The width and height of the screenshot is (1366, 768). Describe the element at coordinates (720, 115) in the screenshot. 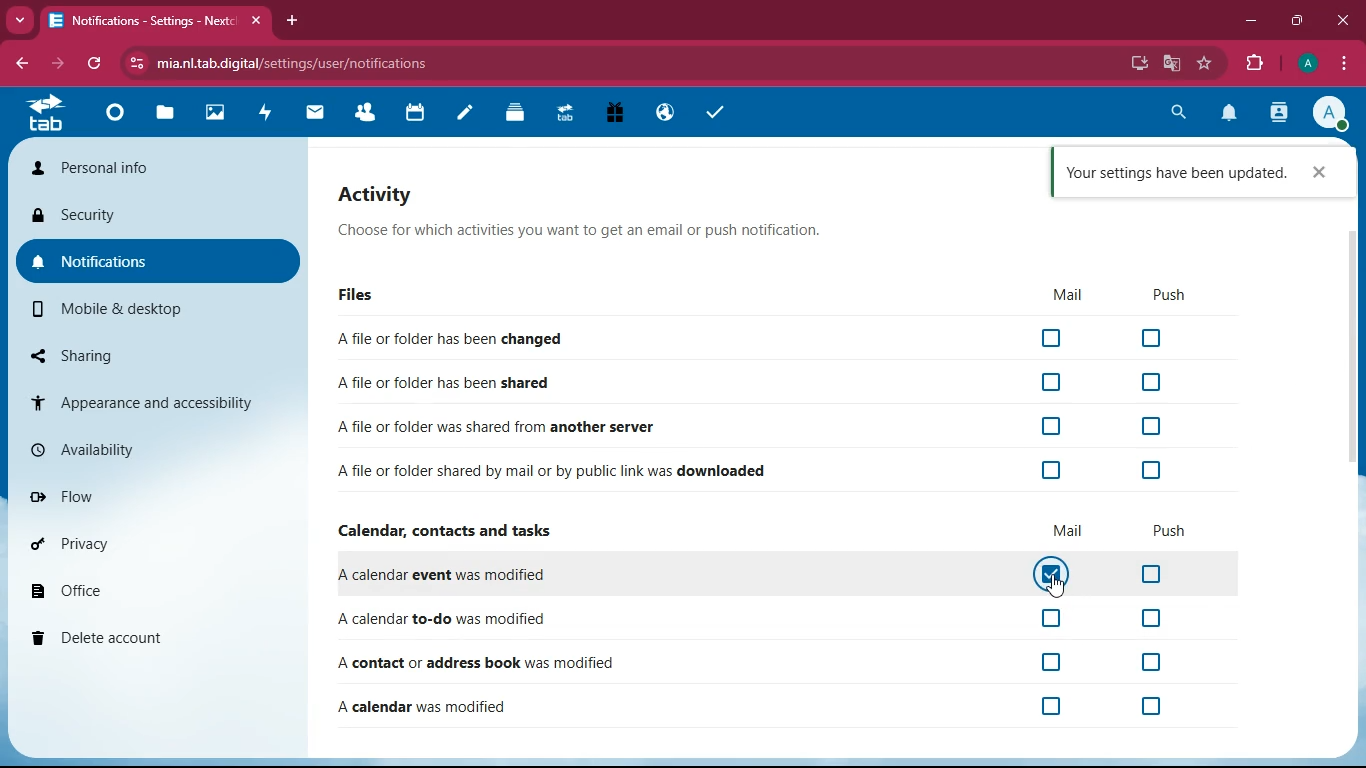

I see `task` at that location.